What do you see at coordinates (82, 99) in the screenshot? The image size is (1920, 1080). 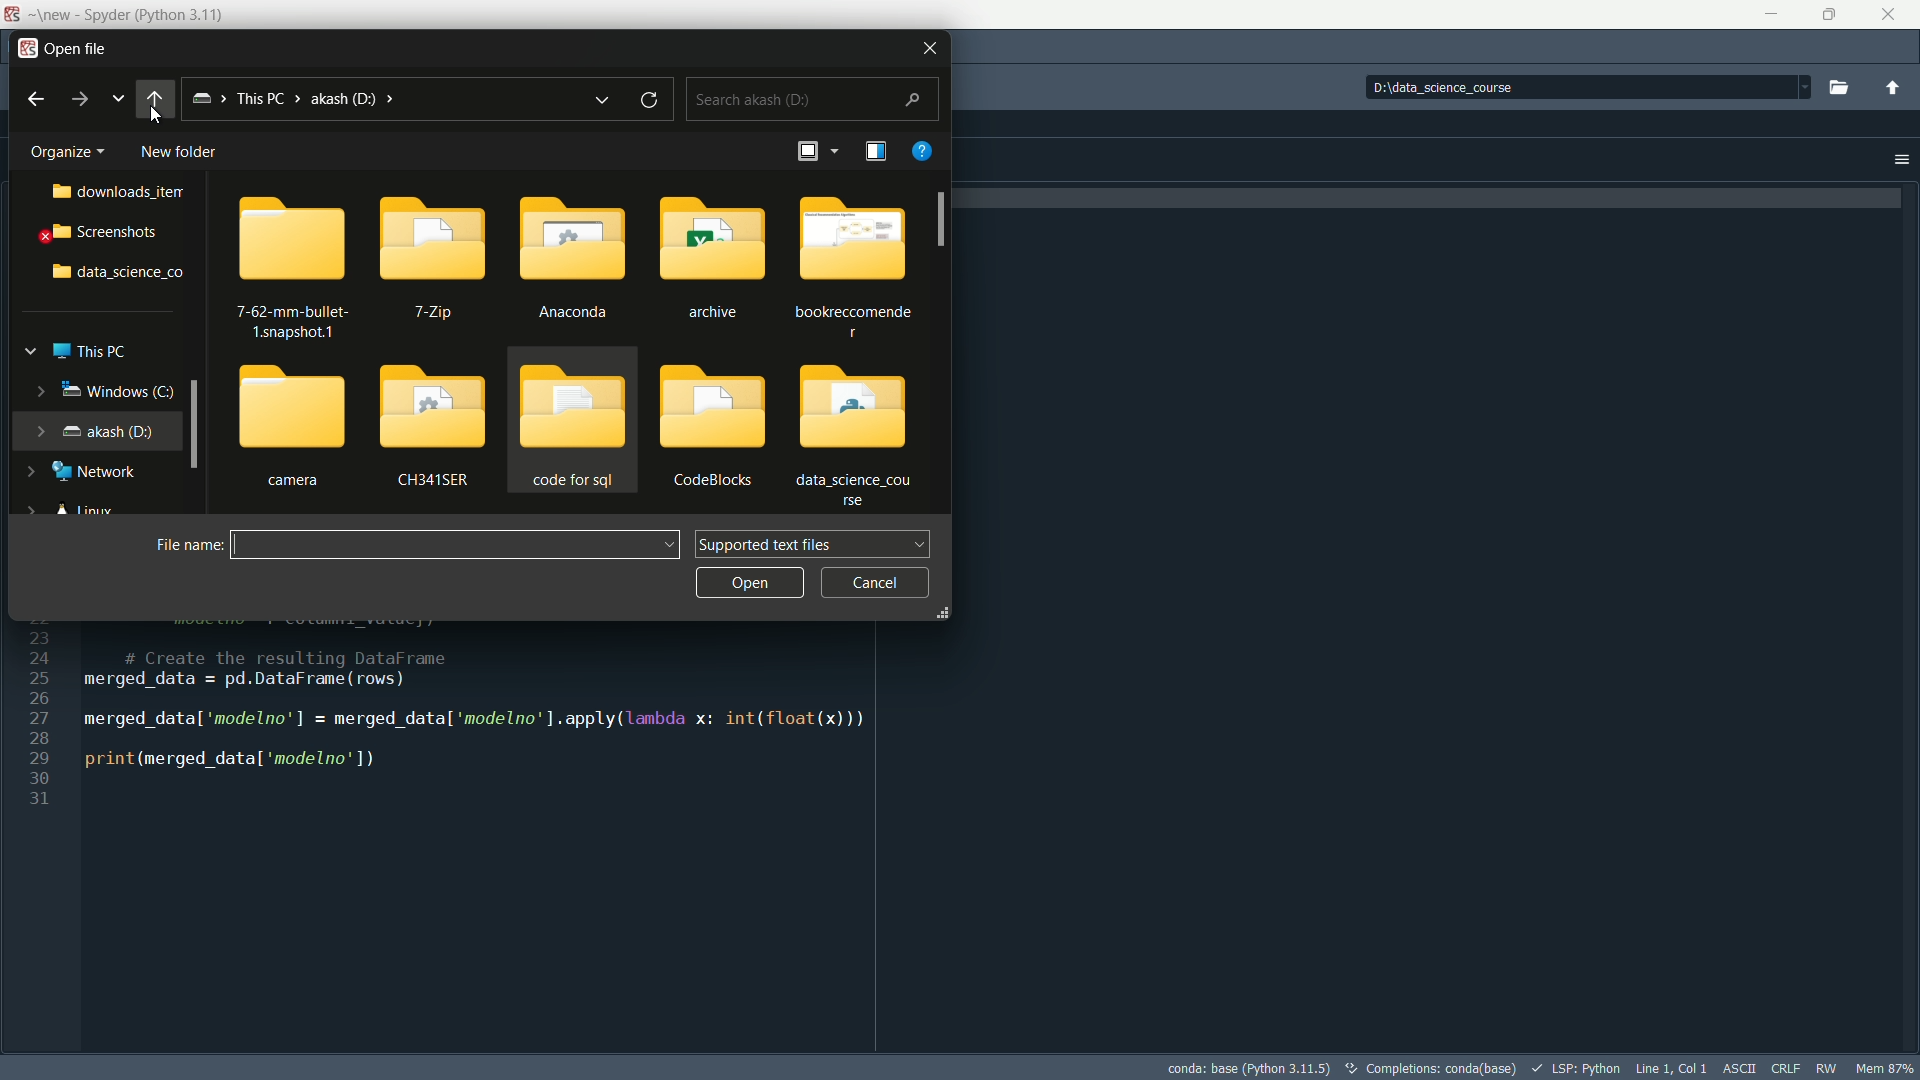 I see `forward` at bounding box center [82, 99].